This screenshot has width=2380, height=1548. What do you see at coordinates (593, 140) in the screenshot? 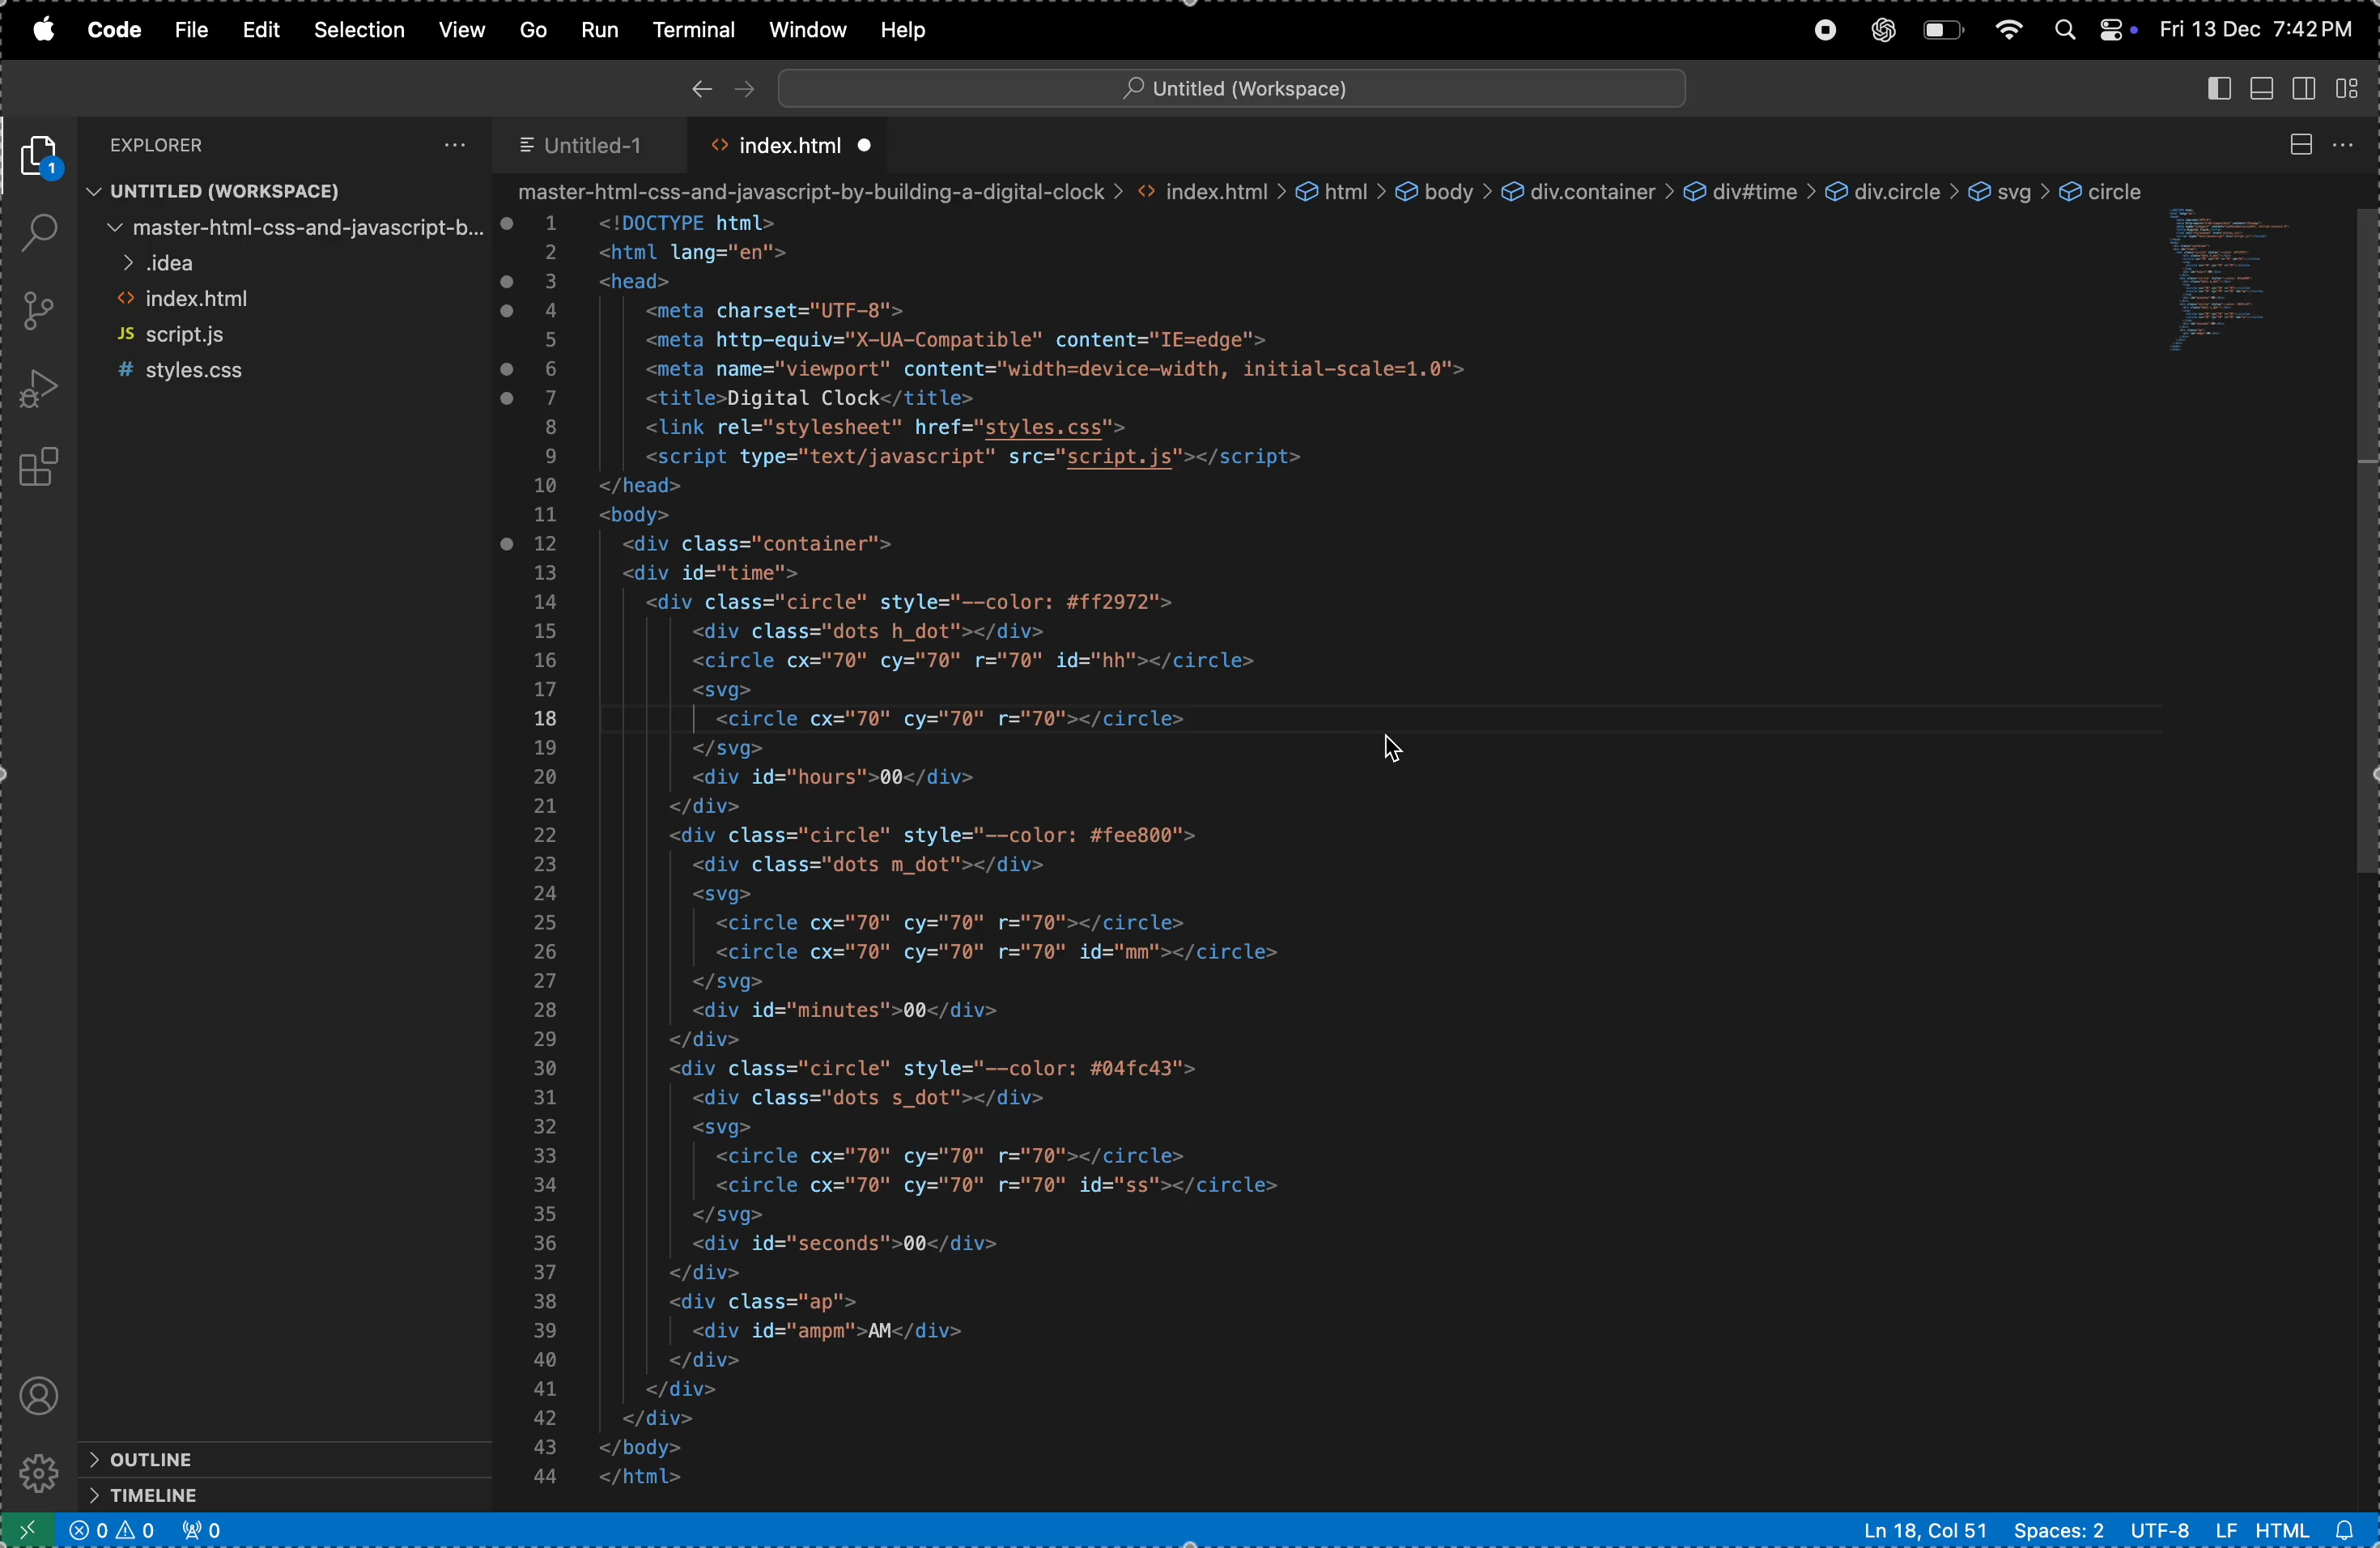
I see `untitled 1` at bounding box center [593, 140].